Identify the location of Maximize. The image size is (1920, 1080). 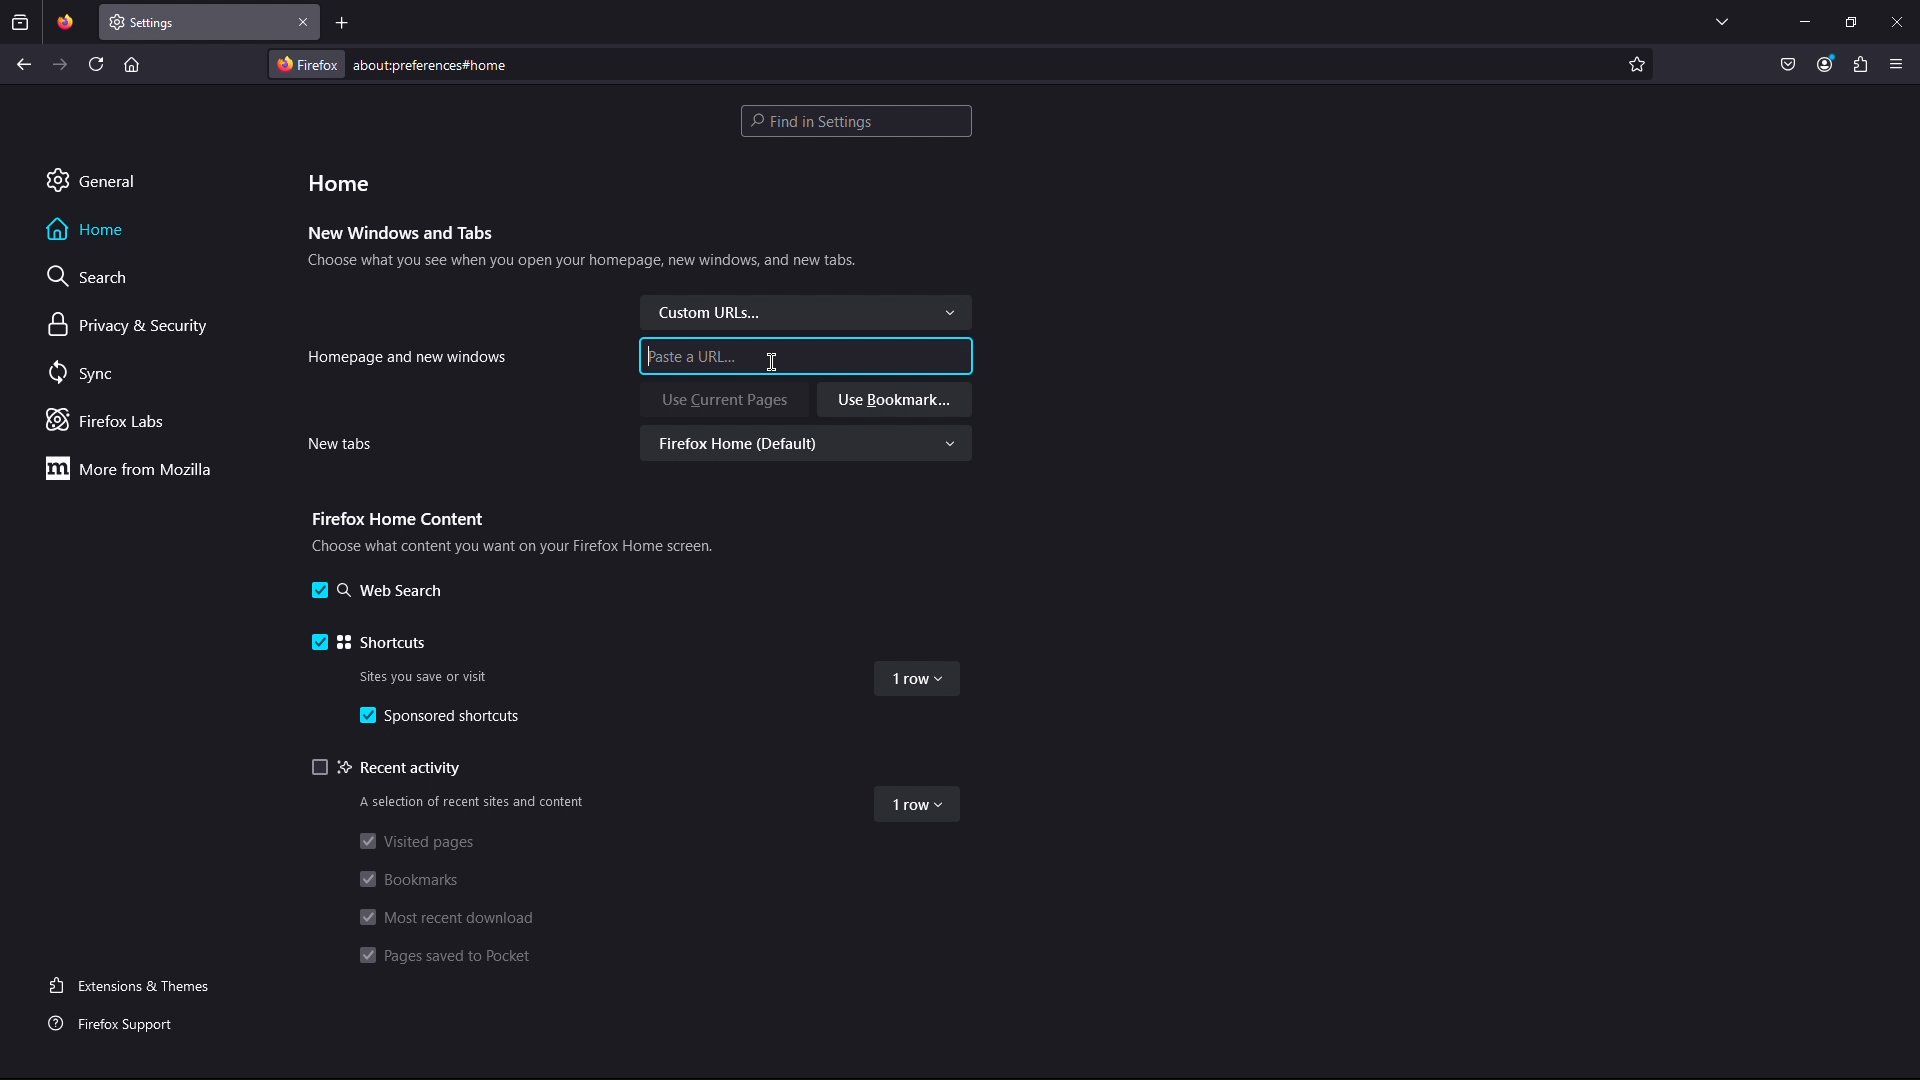
(1851, 21).